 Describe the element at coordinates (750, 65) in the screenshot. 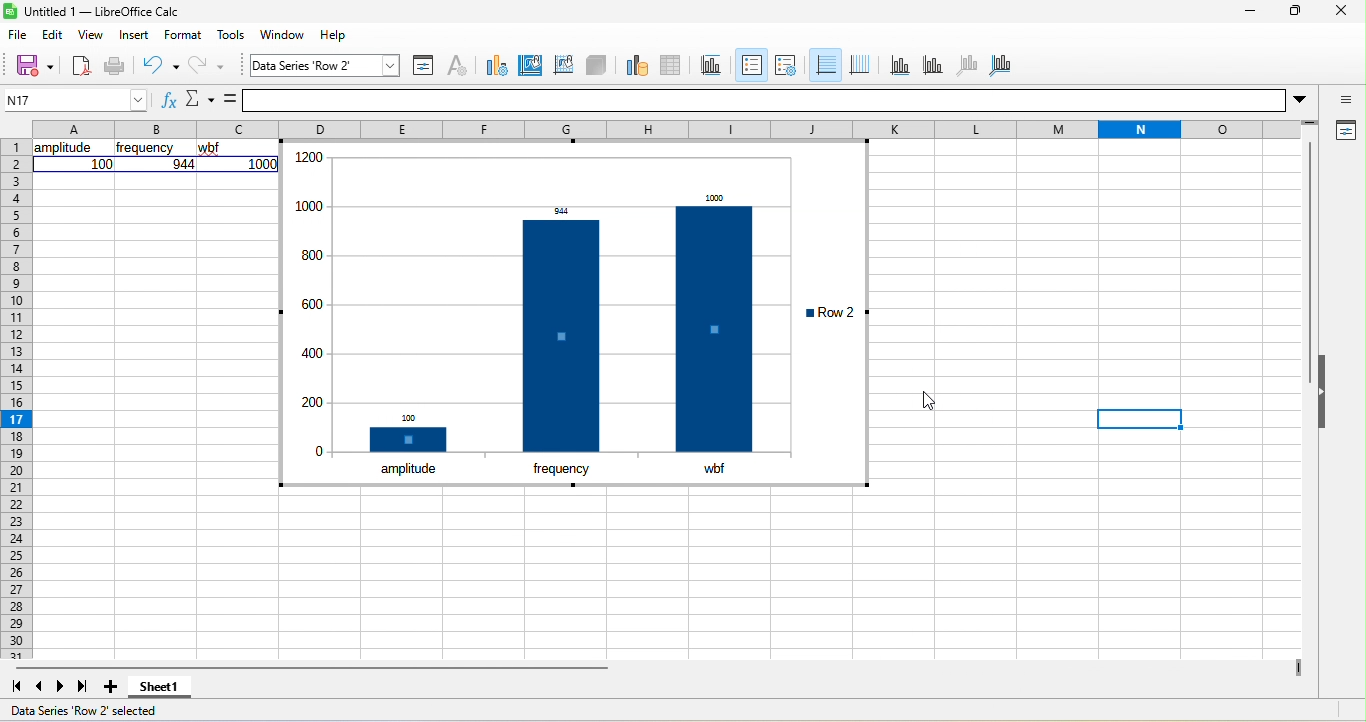

I see `legend on/off` at that location.